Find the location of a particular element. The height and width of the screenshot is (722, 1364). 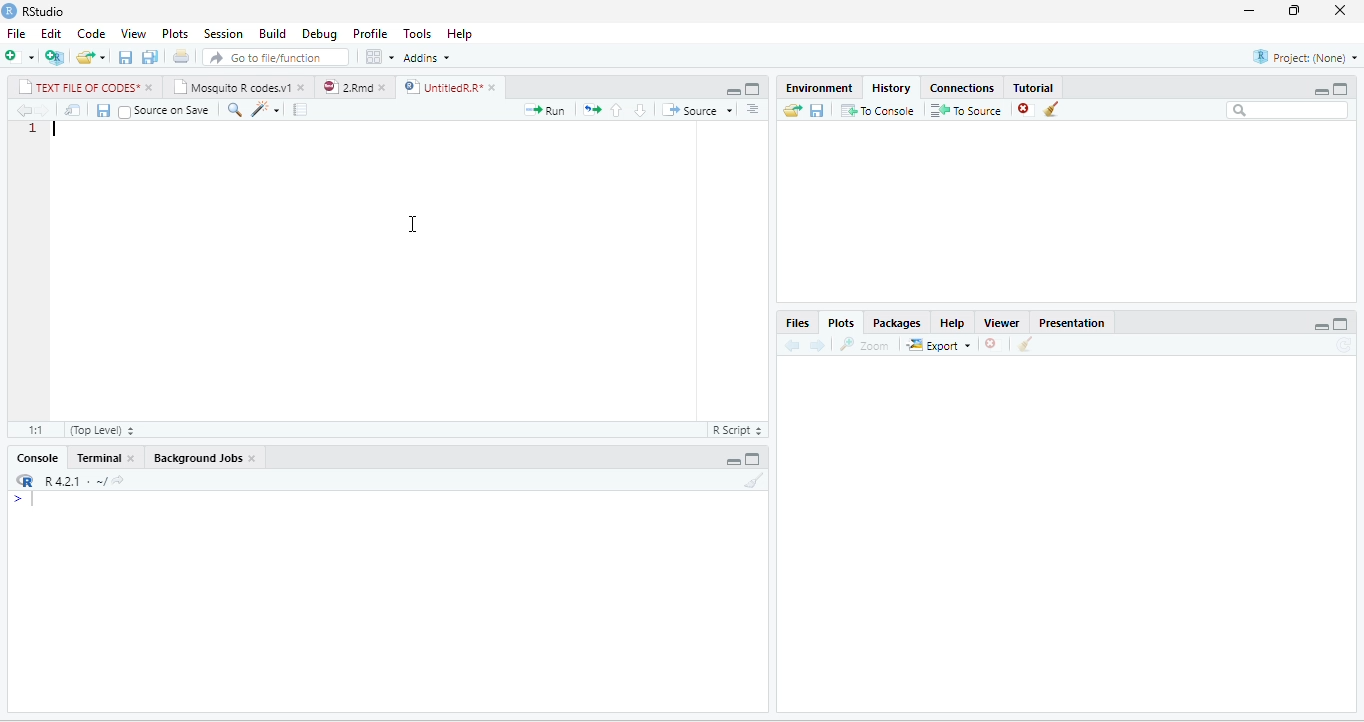

close is located at coordinates (253, 458).